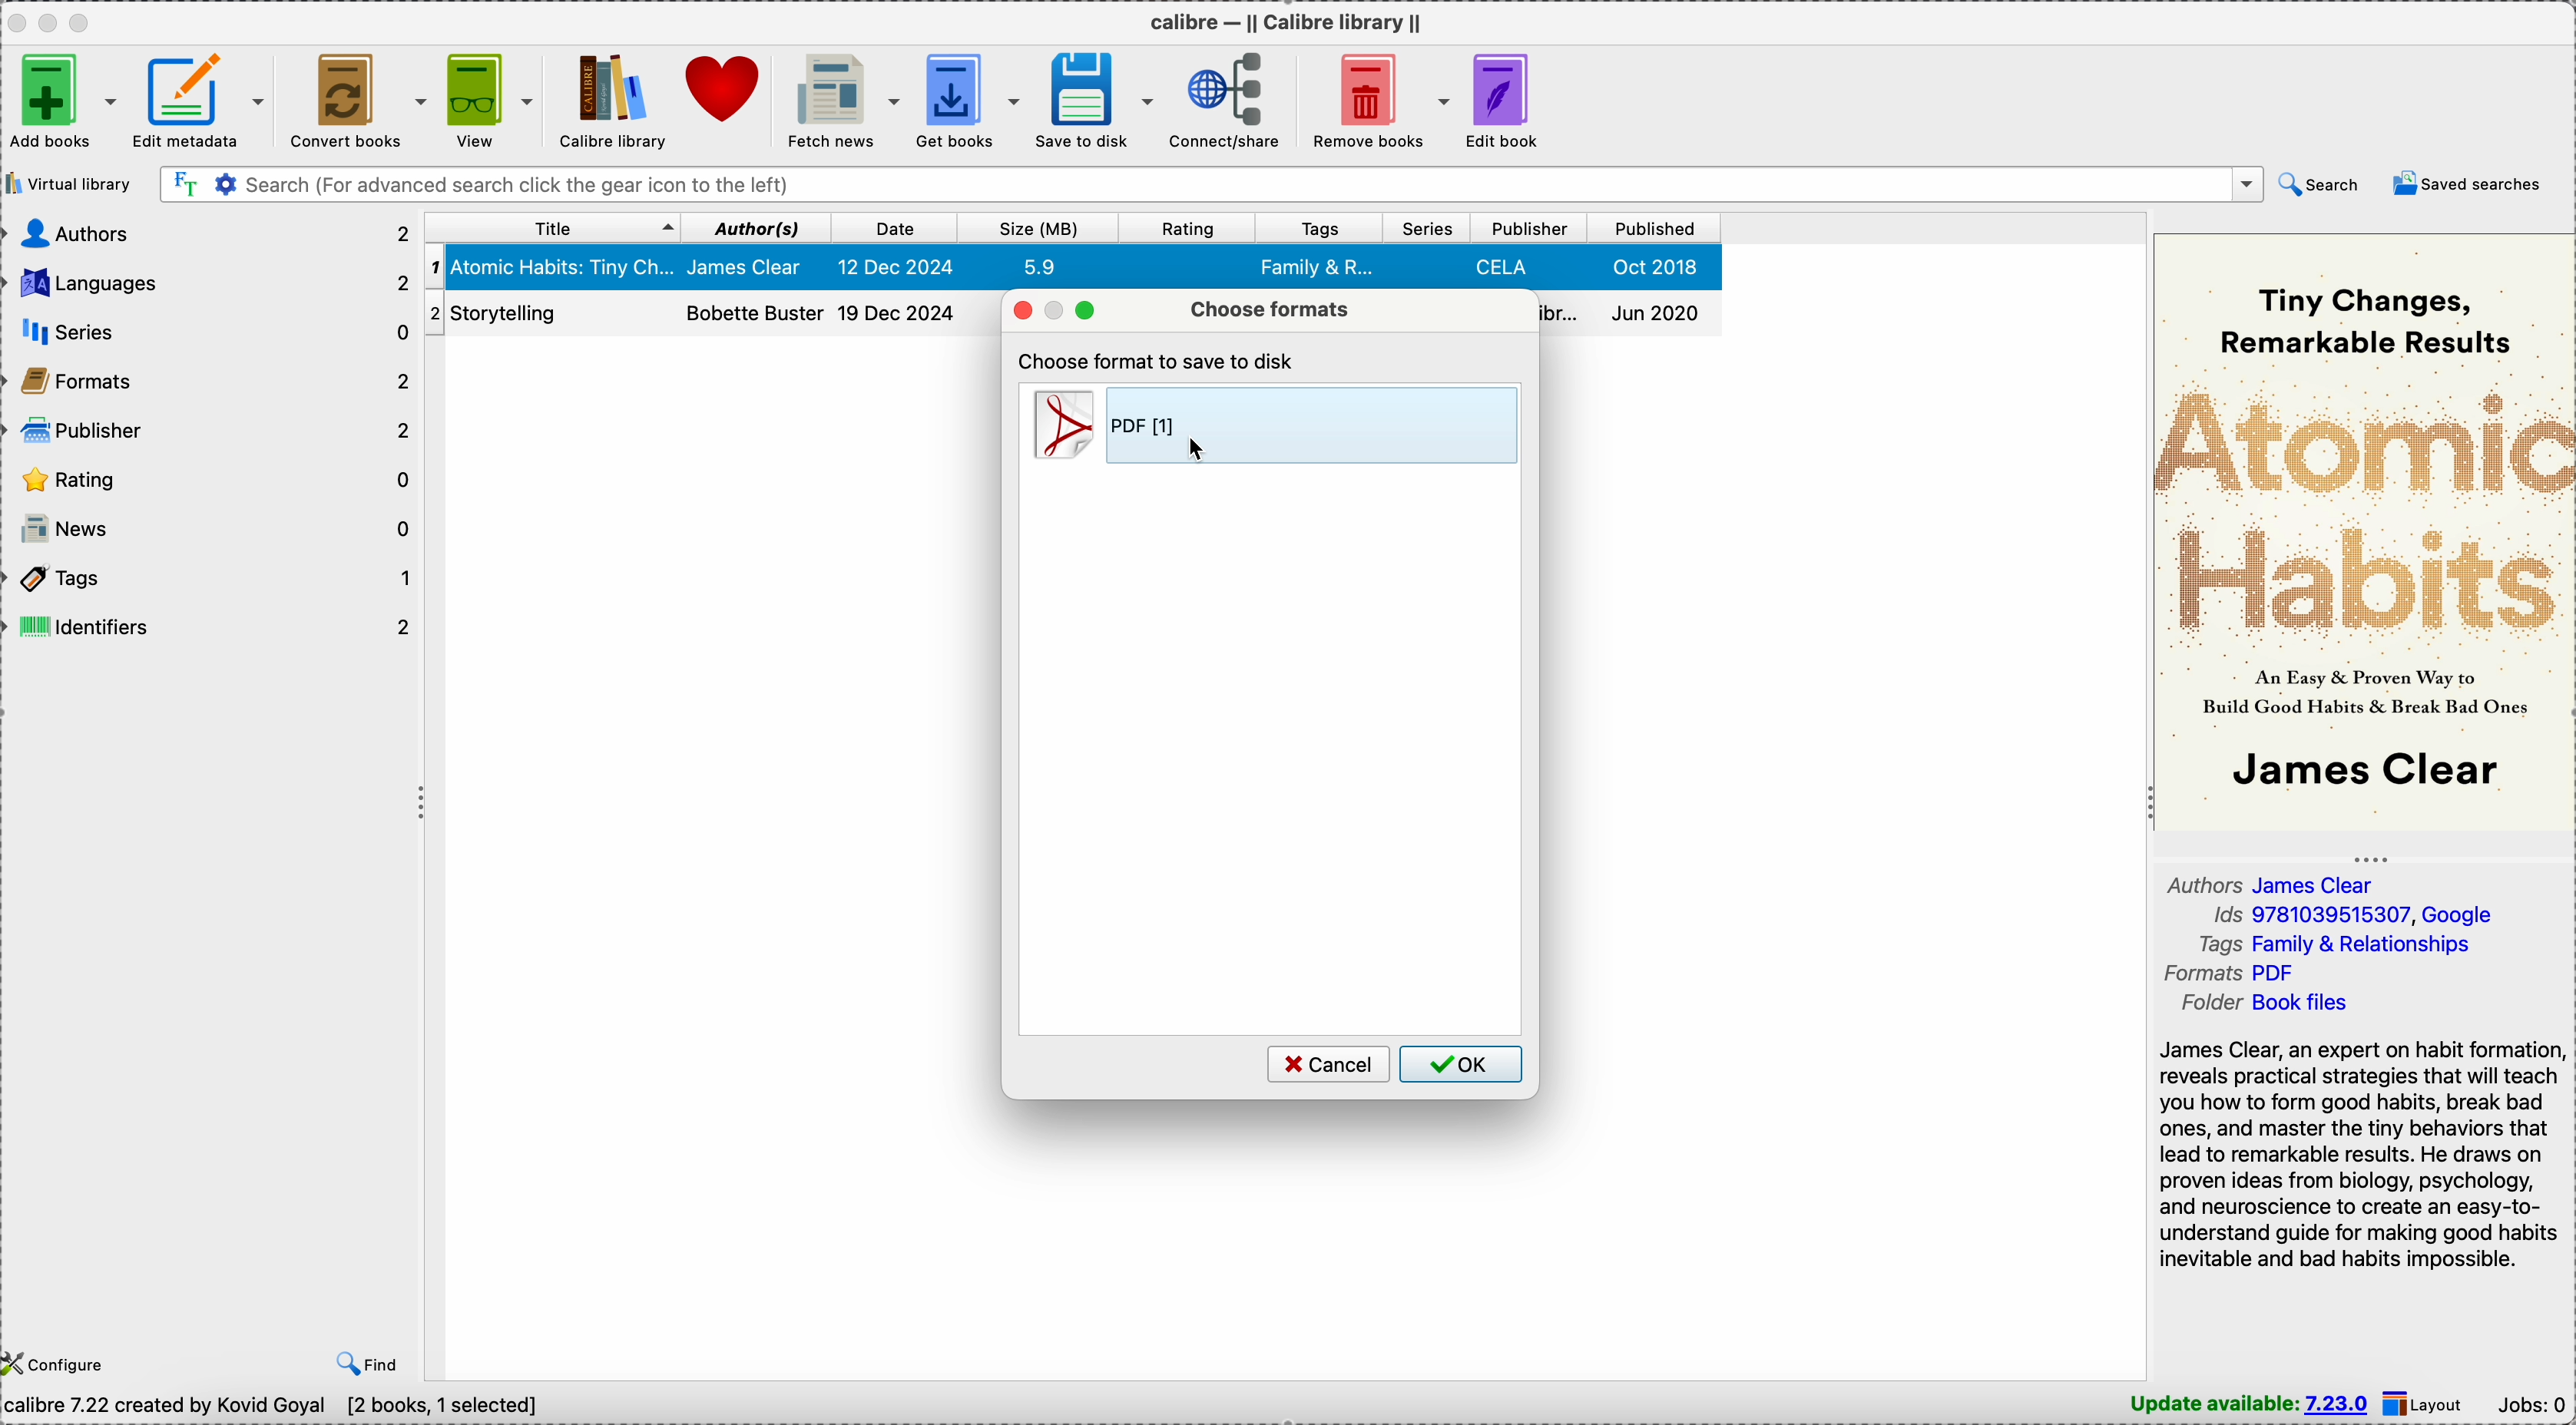 This screenshot has width=2576, height=1425. Describe the element at coordinates (63, 100) in the screenshot. I see `add books` at that location.